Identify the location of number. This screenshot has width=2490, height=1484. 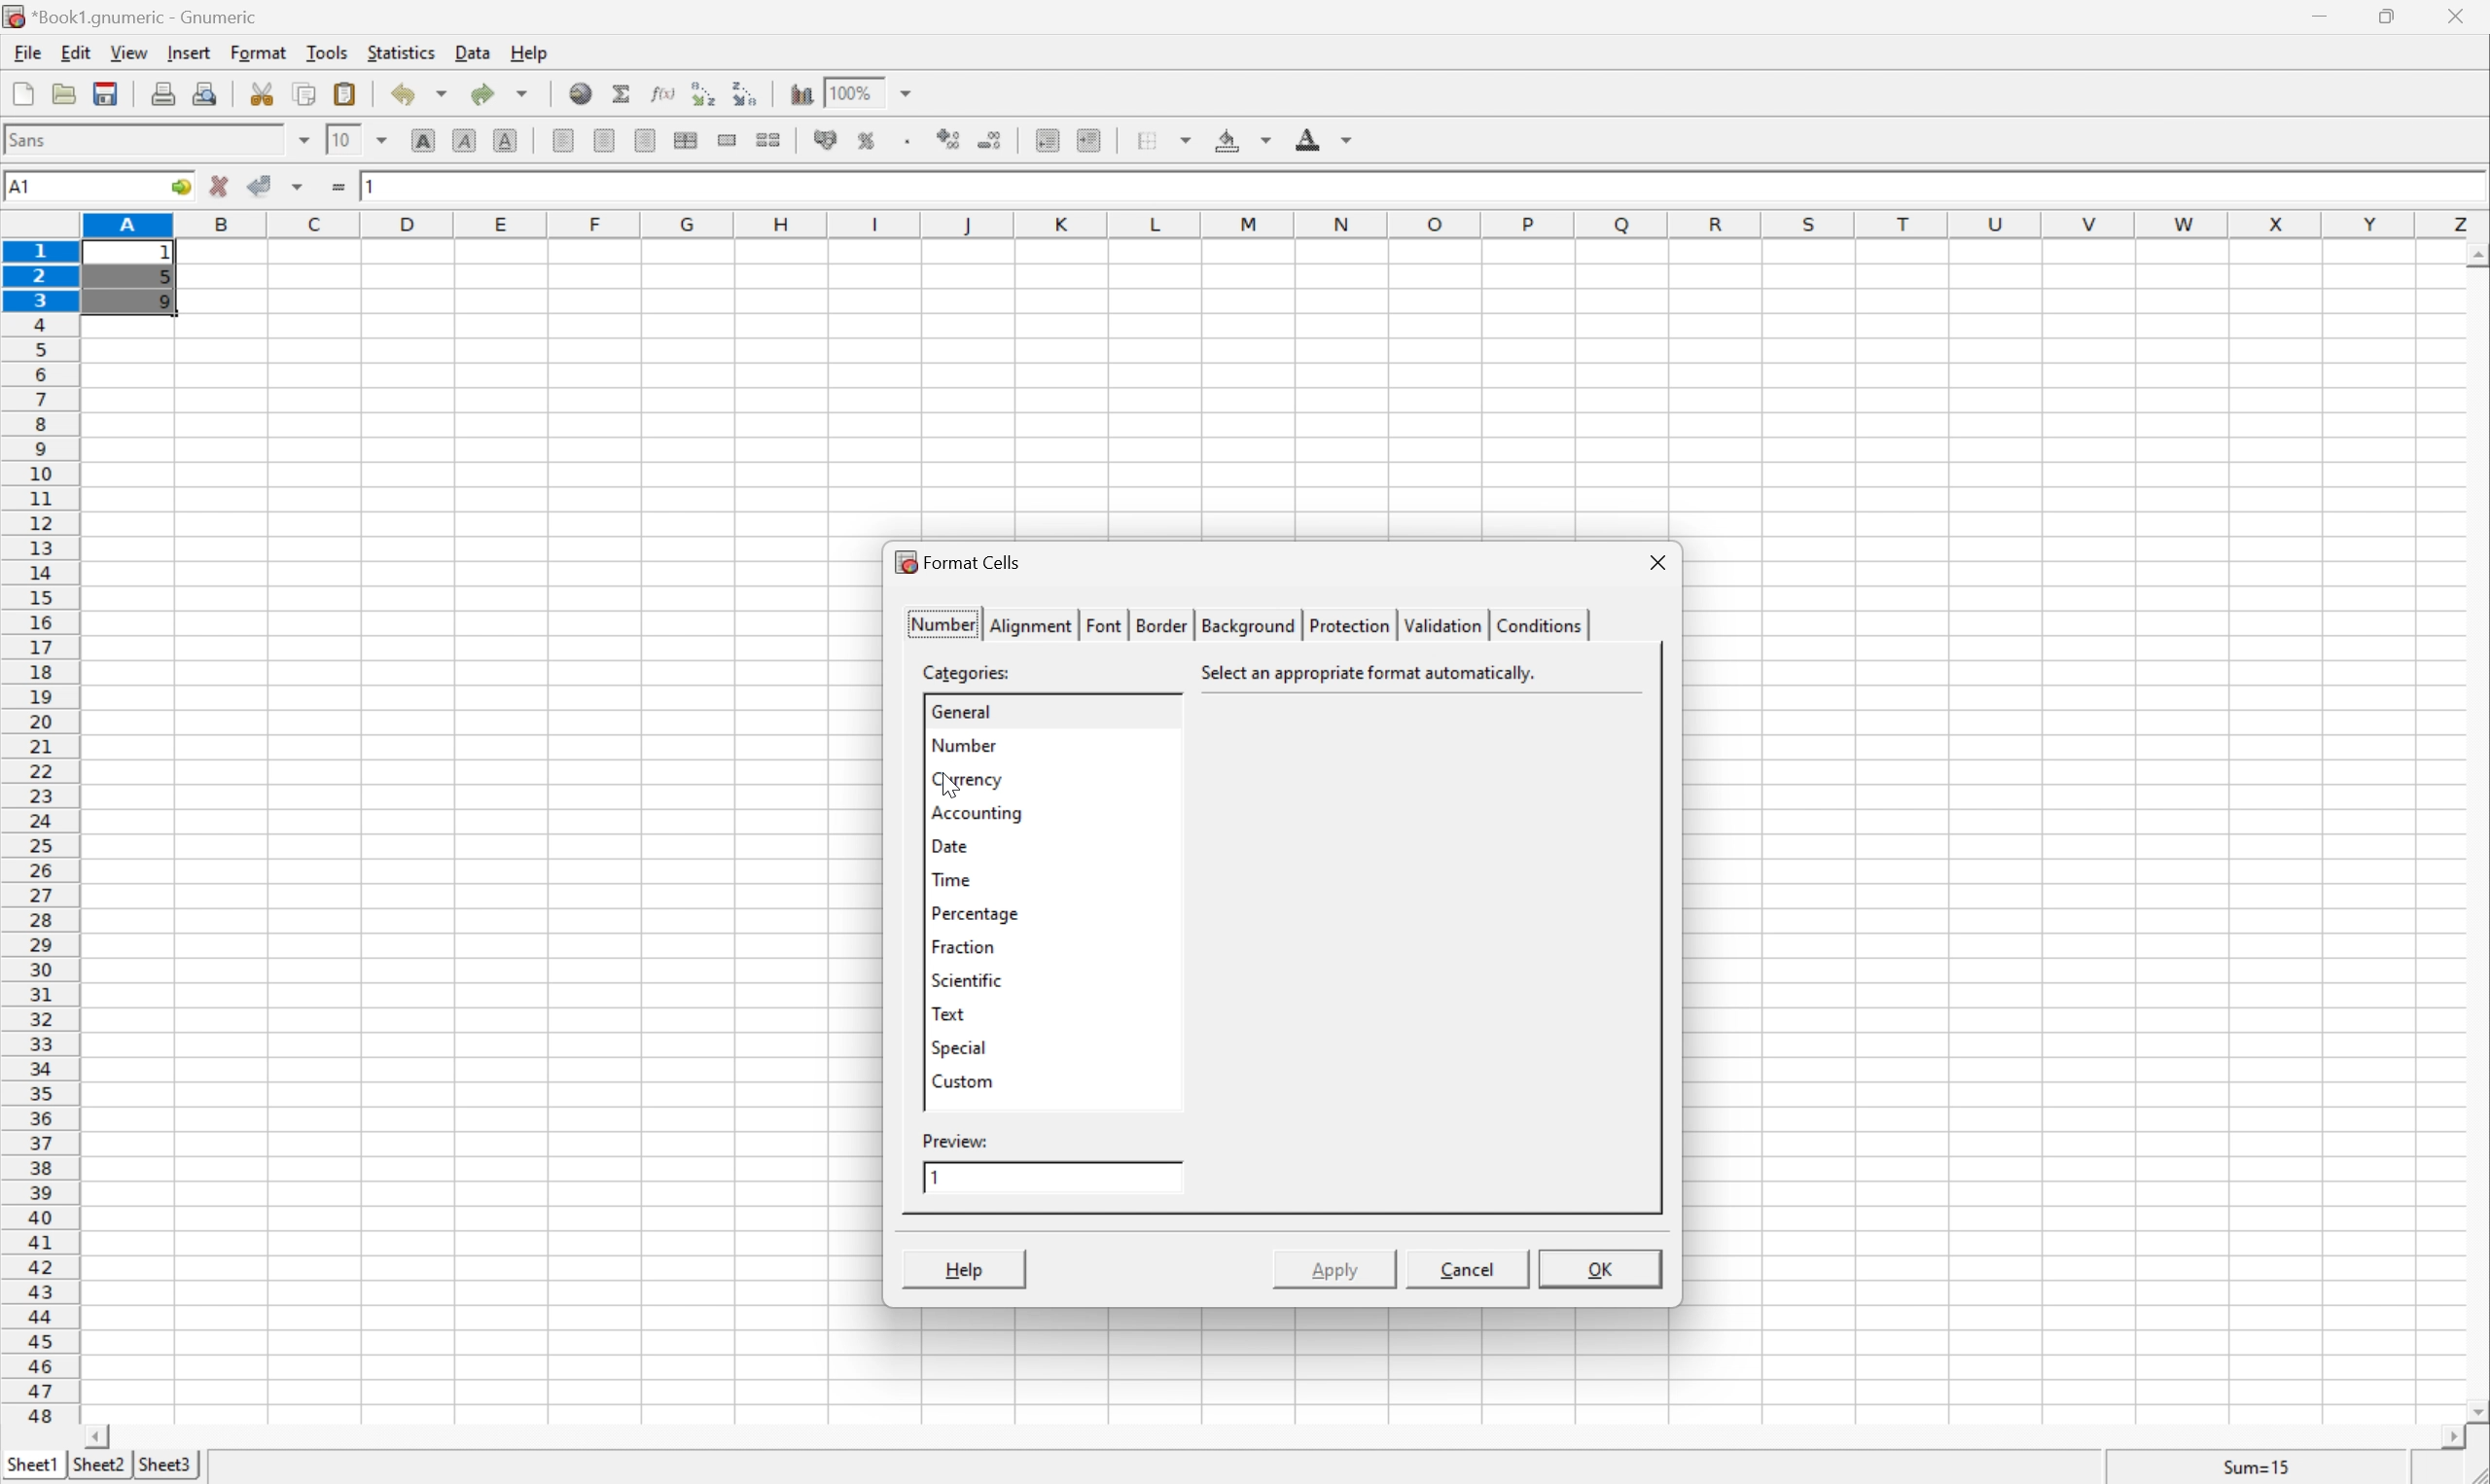
(942, 622).